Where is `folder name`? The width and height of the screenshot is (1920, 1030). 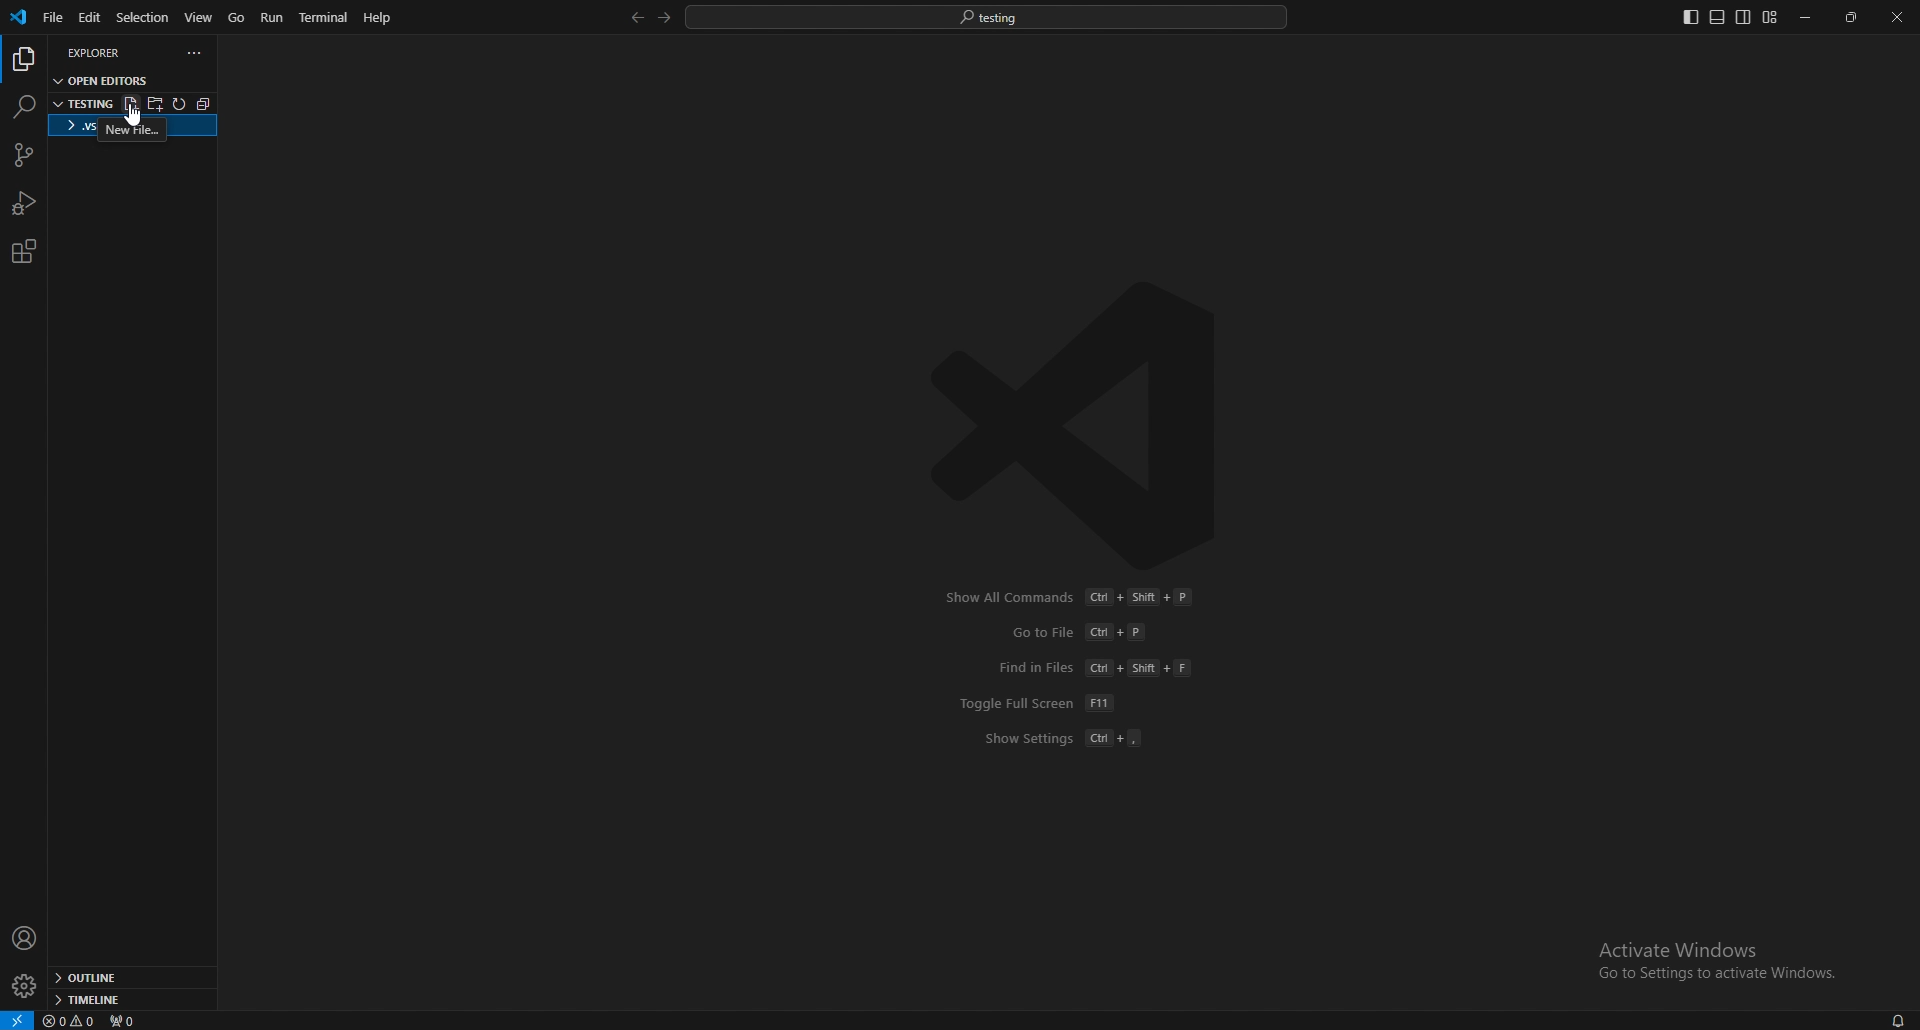 folder name is located at coordinates (83, 102).